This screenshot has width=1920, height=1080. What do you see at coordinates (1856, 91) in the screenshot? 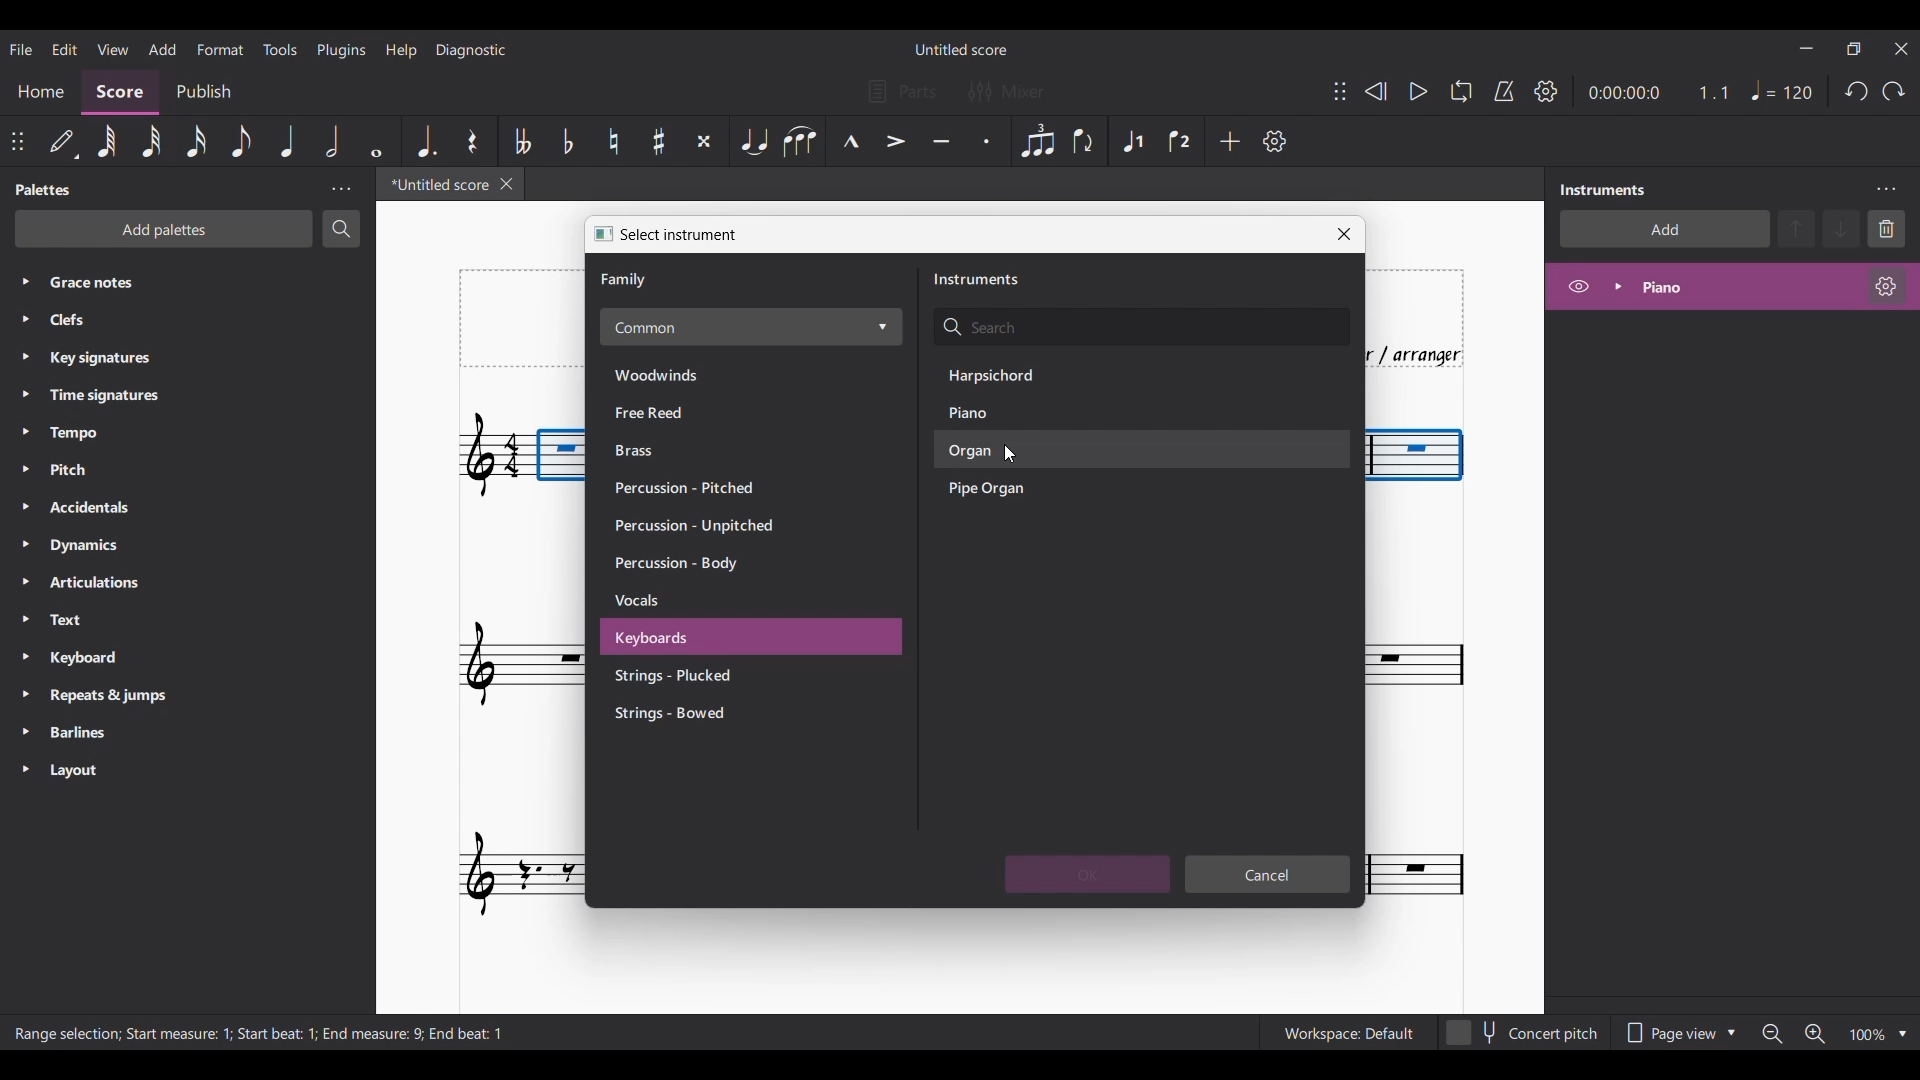
I see `Undo` at bounding box center [1856, 91].